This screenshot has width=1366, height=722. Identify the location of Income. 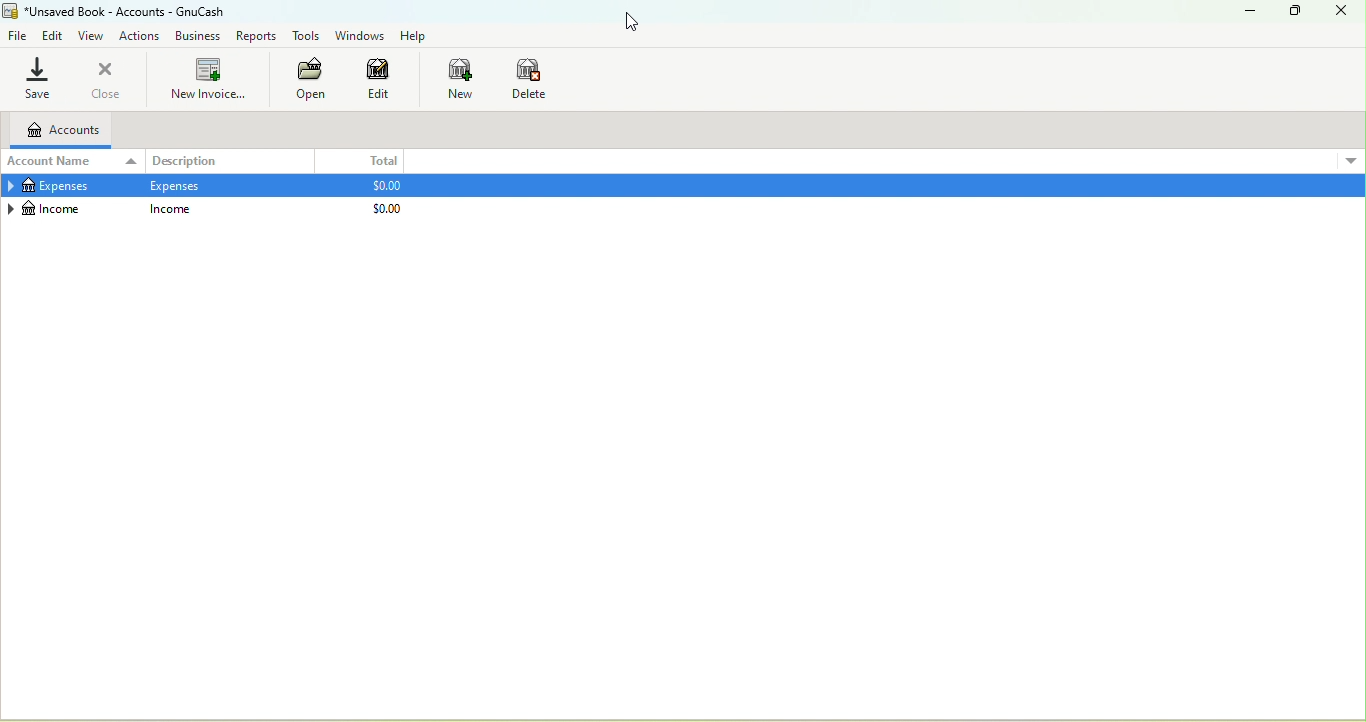
(54, 210).